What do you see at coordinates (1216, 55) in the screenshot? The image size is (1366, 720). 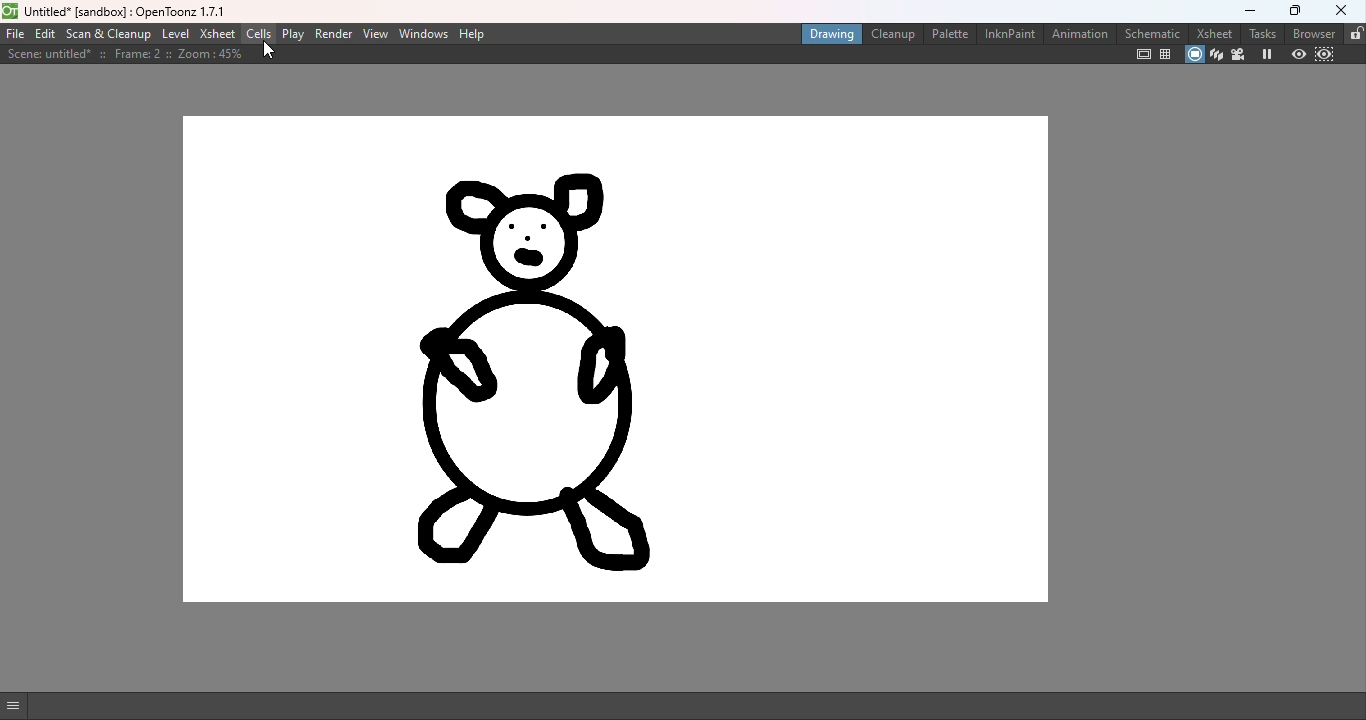 I see `3D view` at bounding box center [1216, 55].